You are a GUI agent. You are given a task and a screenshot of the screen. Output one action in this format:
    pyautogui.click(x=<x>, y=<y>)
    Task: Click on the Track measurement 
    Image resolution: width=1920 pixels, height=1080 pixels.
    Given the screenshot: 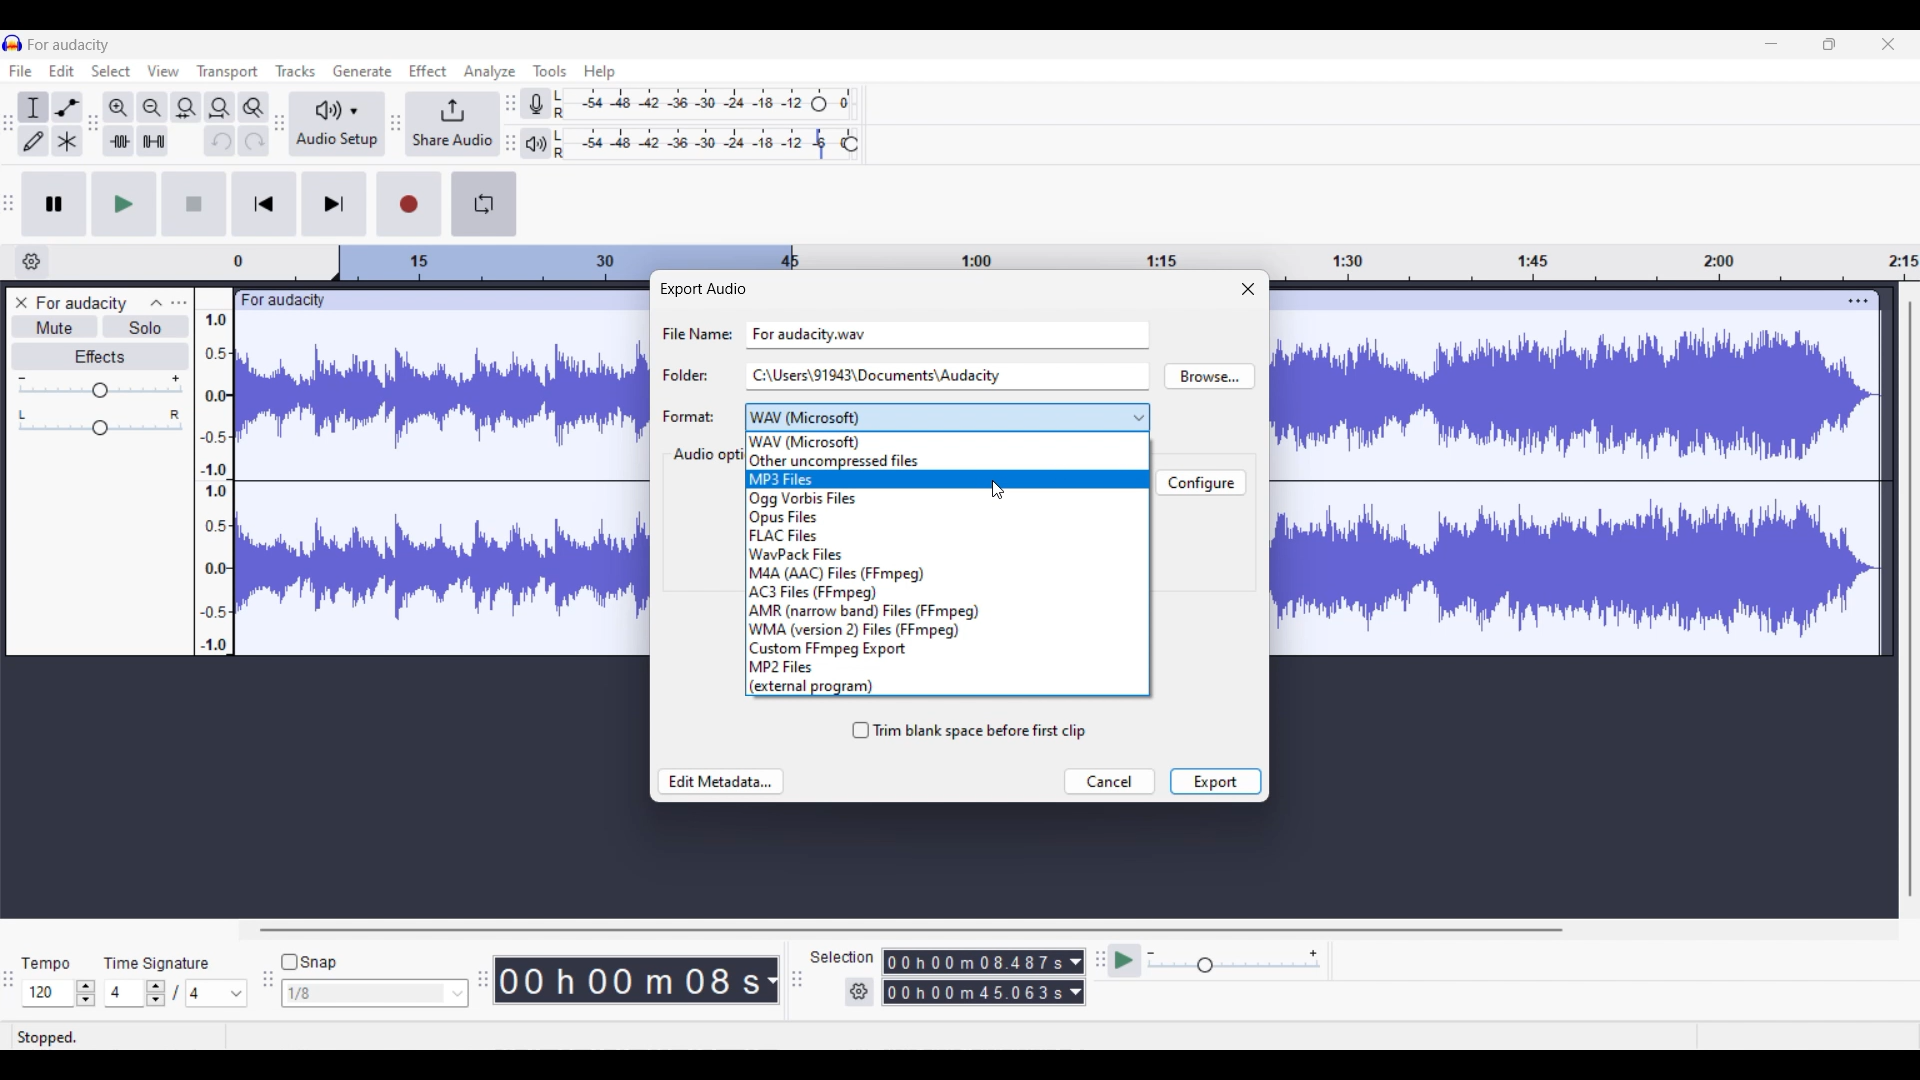 What is the action you would take?
    pyautogui.click(x=770, y=980)
    